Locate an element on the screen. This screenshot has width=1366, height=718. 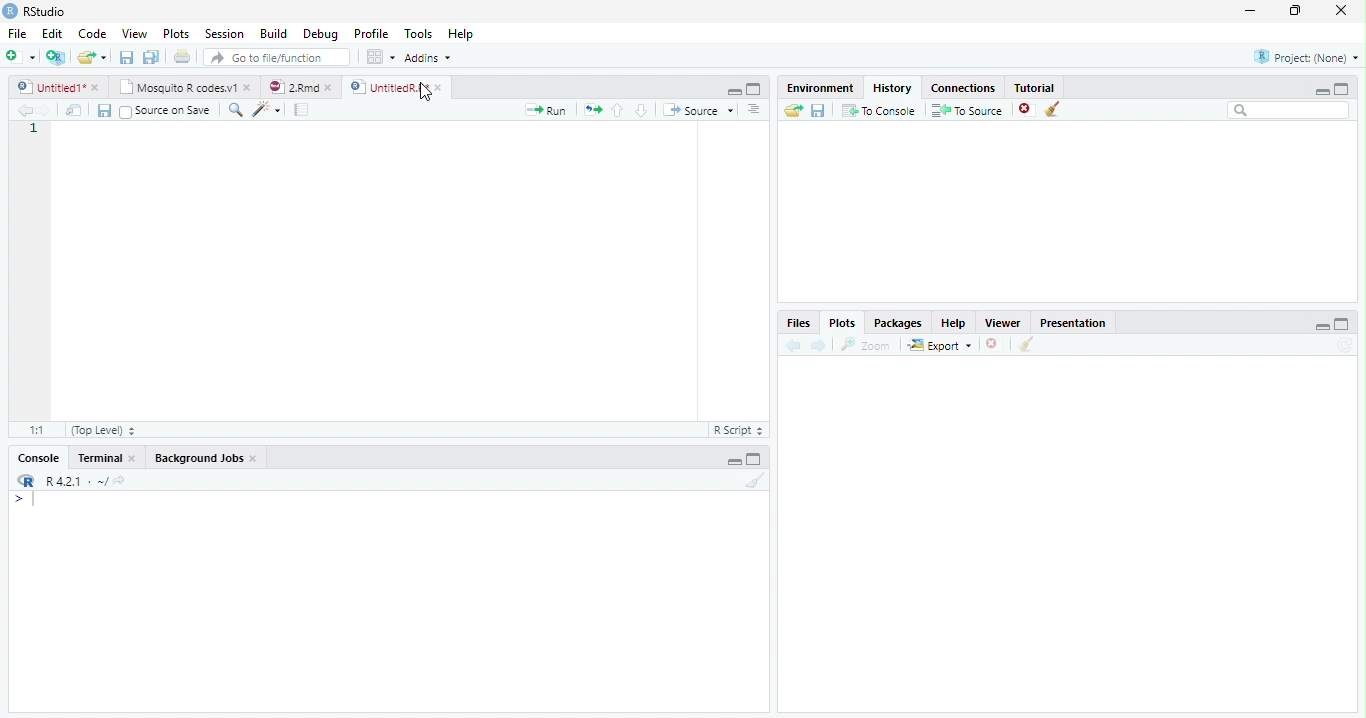
Edit is located at coordinates (51, 33).